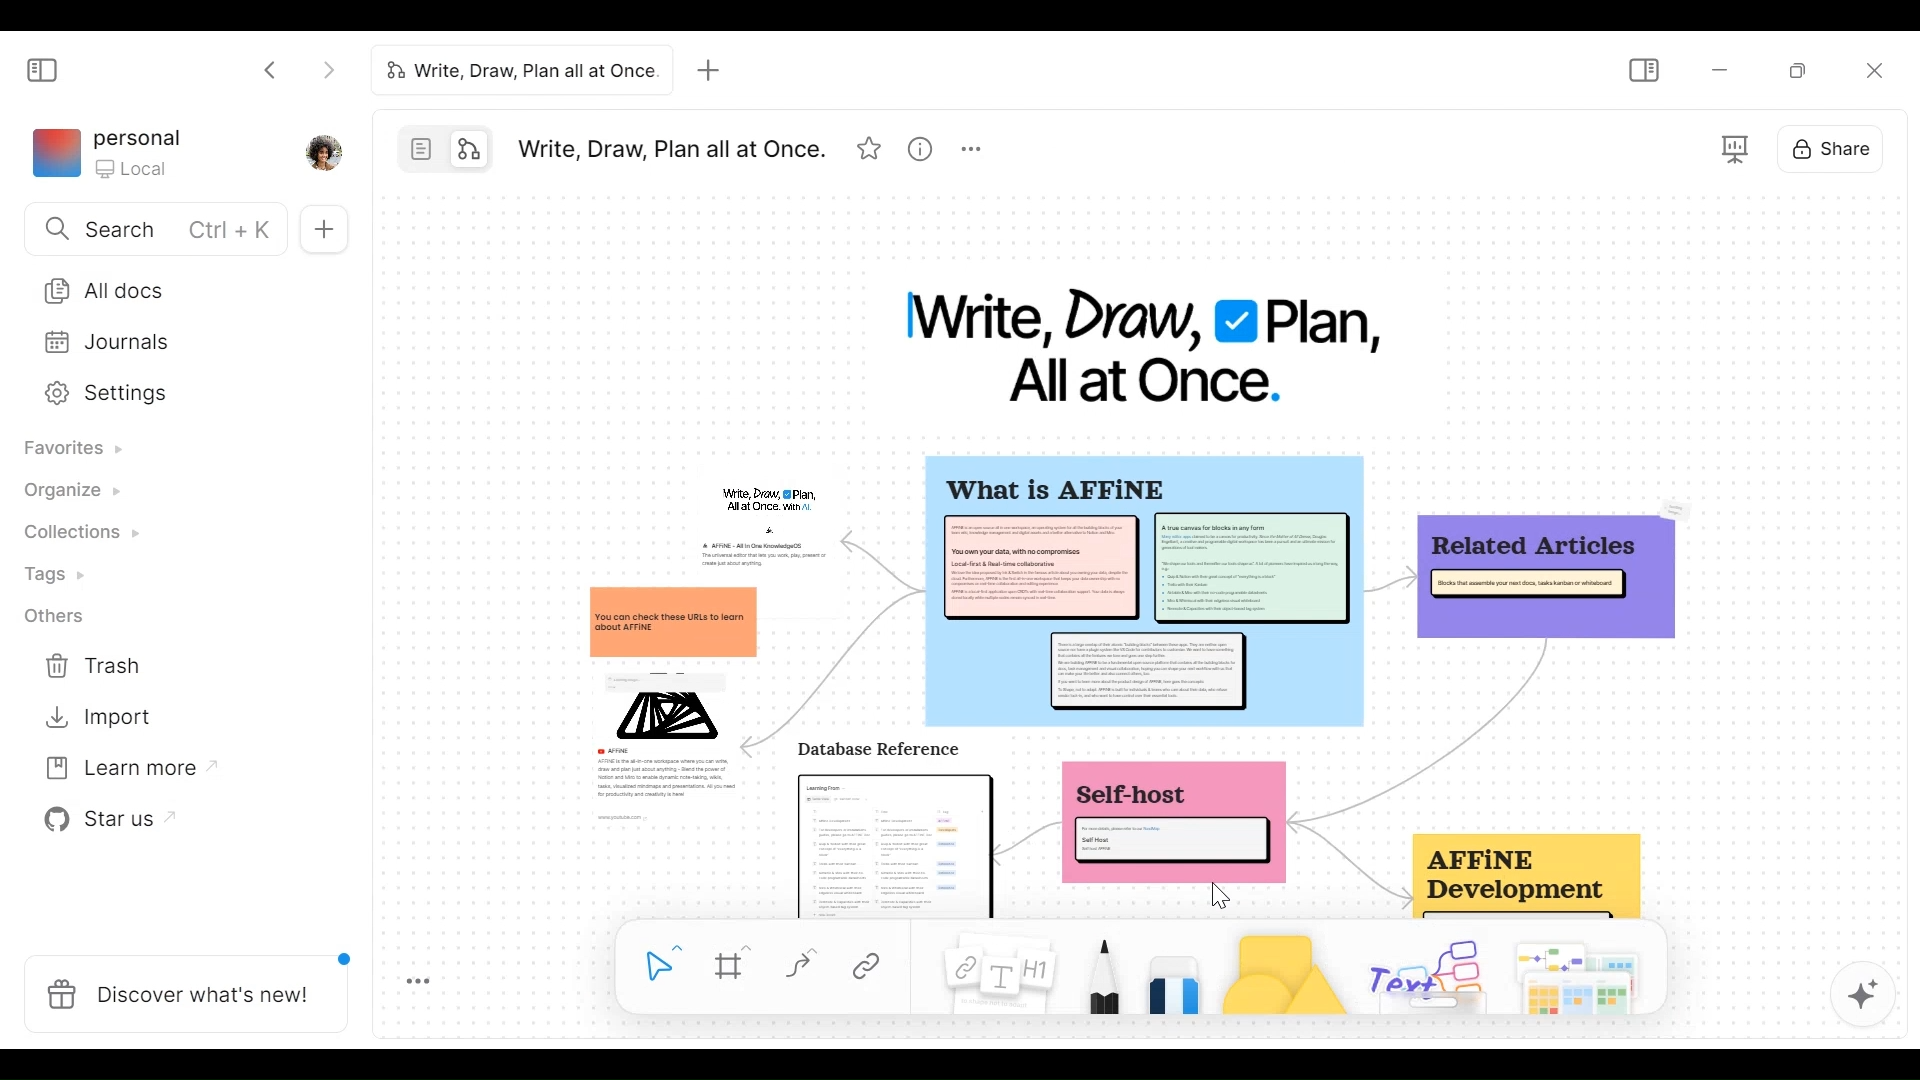  What do you see at coordinates (1717, 68) in the screenshot?
I see `minimize` at bounding box center [1717, 68].